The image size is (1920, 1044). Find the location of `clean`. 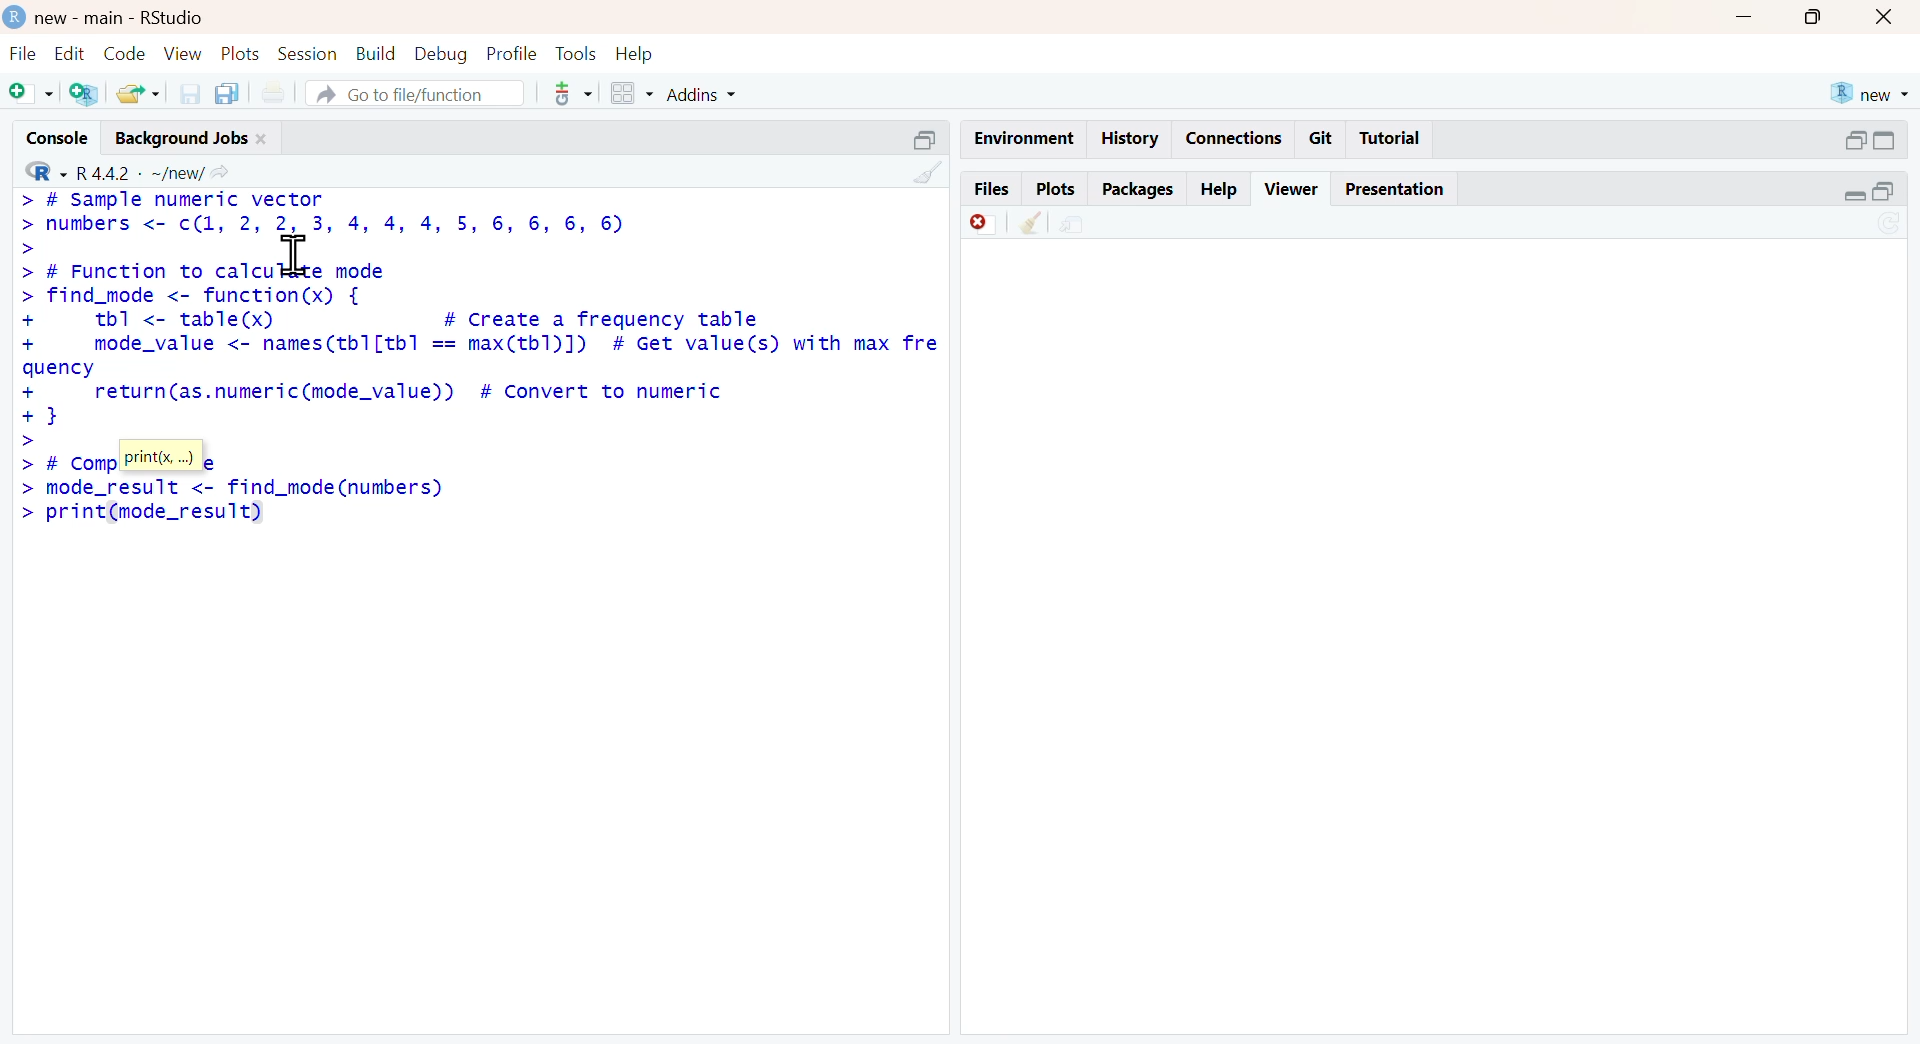

clean is located at coordinates (1035, 222).